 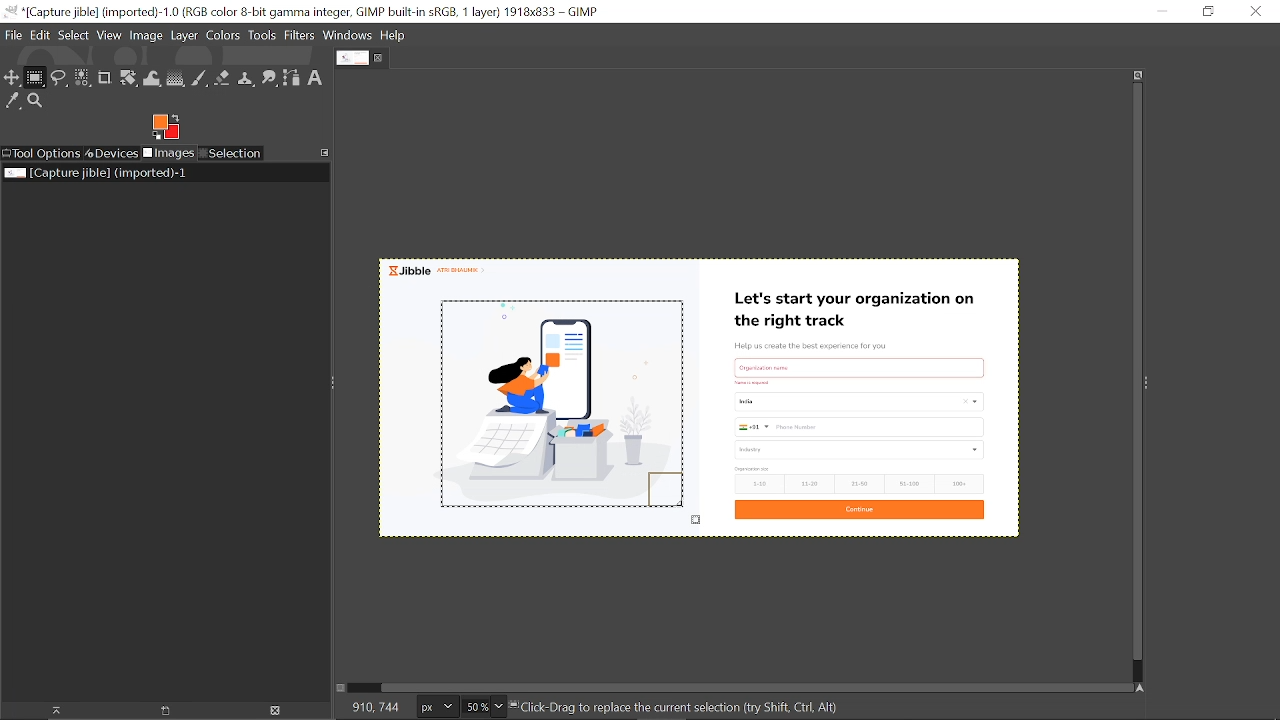 I want to click on Tools, so click(x=263, y=35).